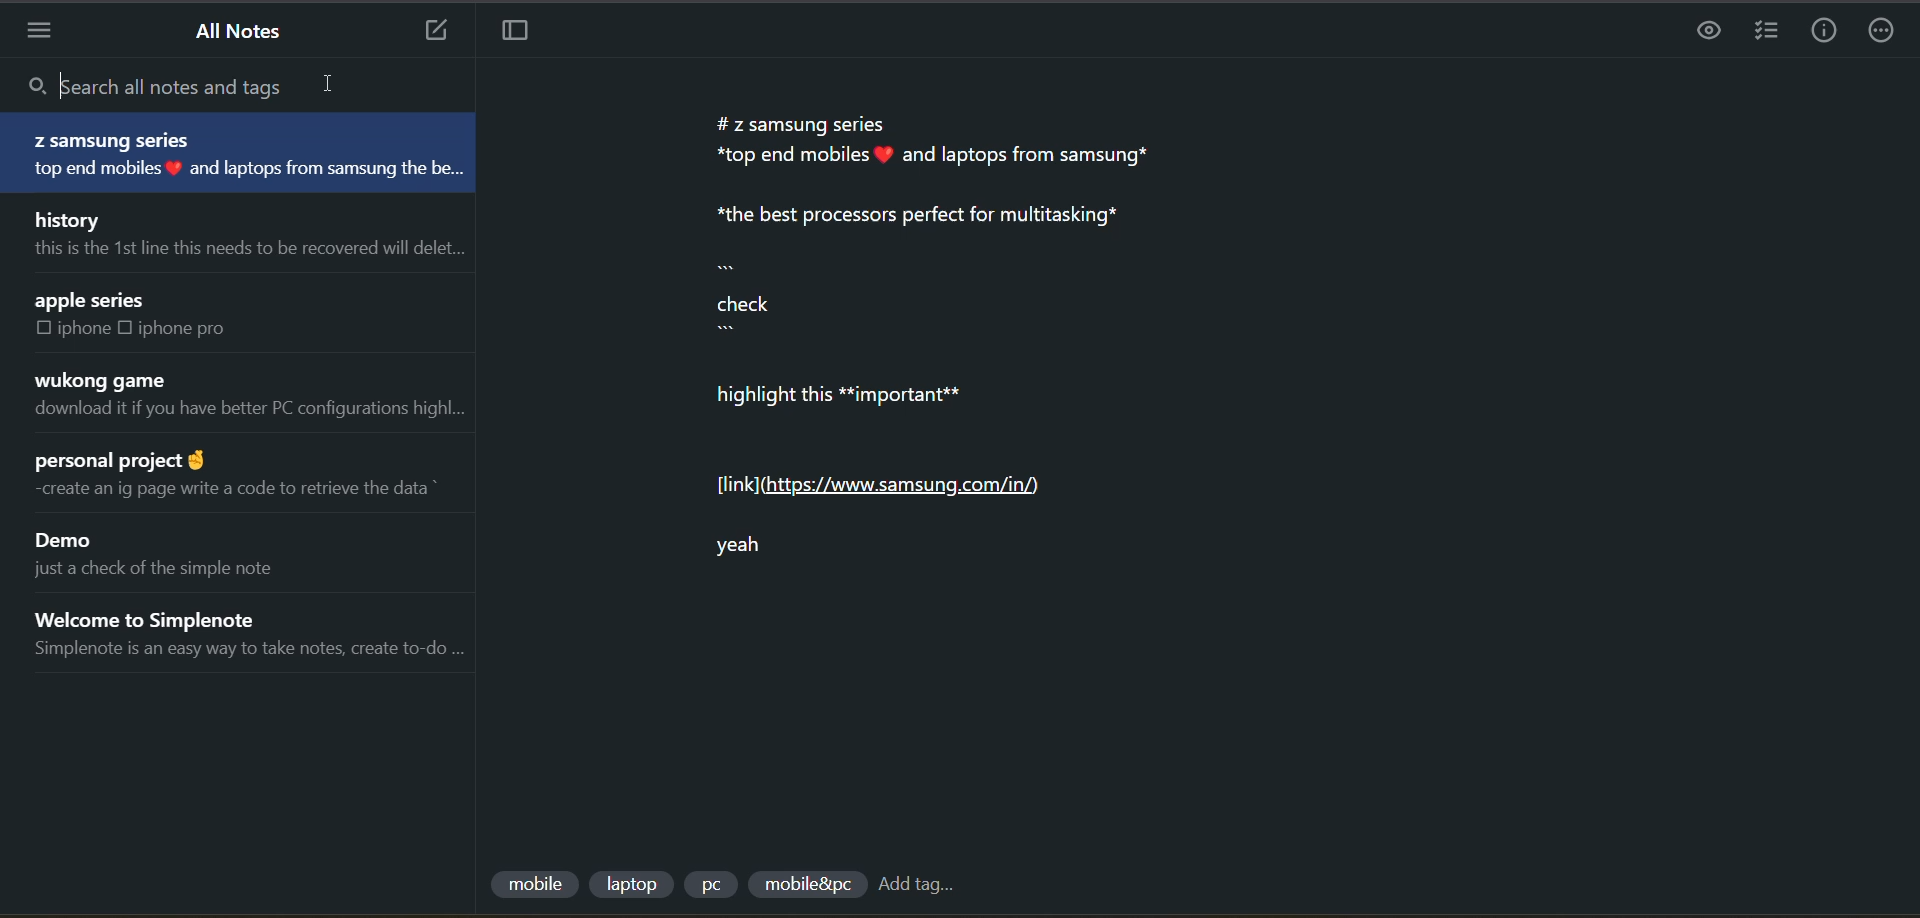  I want to click on add tag, so click(928, 887).